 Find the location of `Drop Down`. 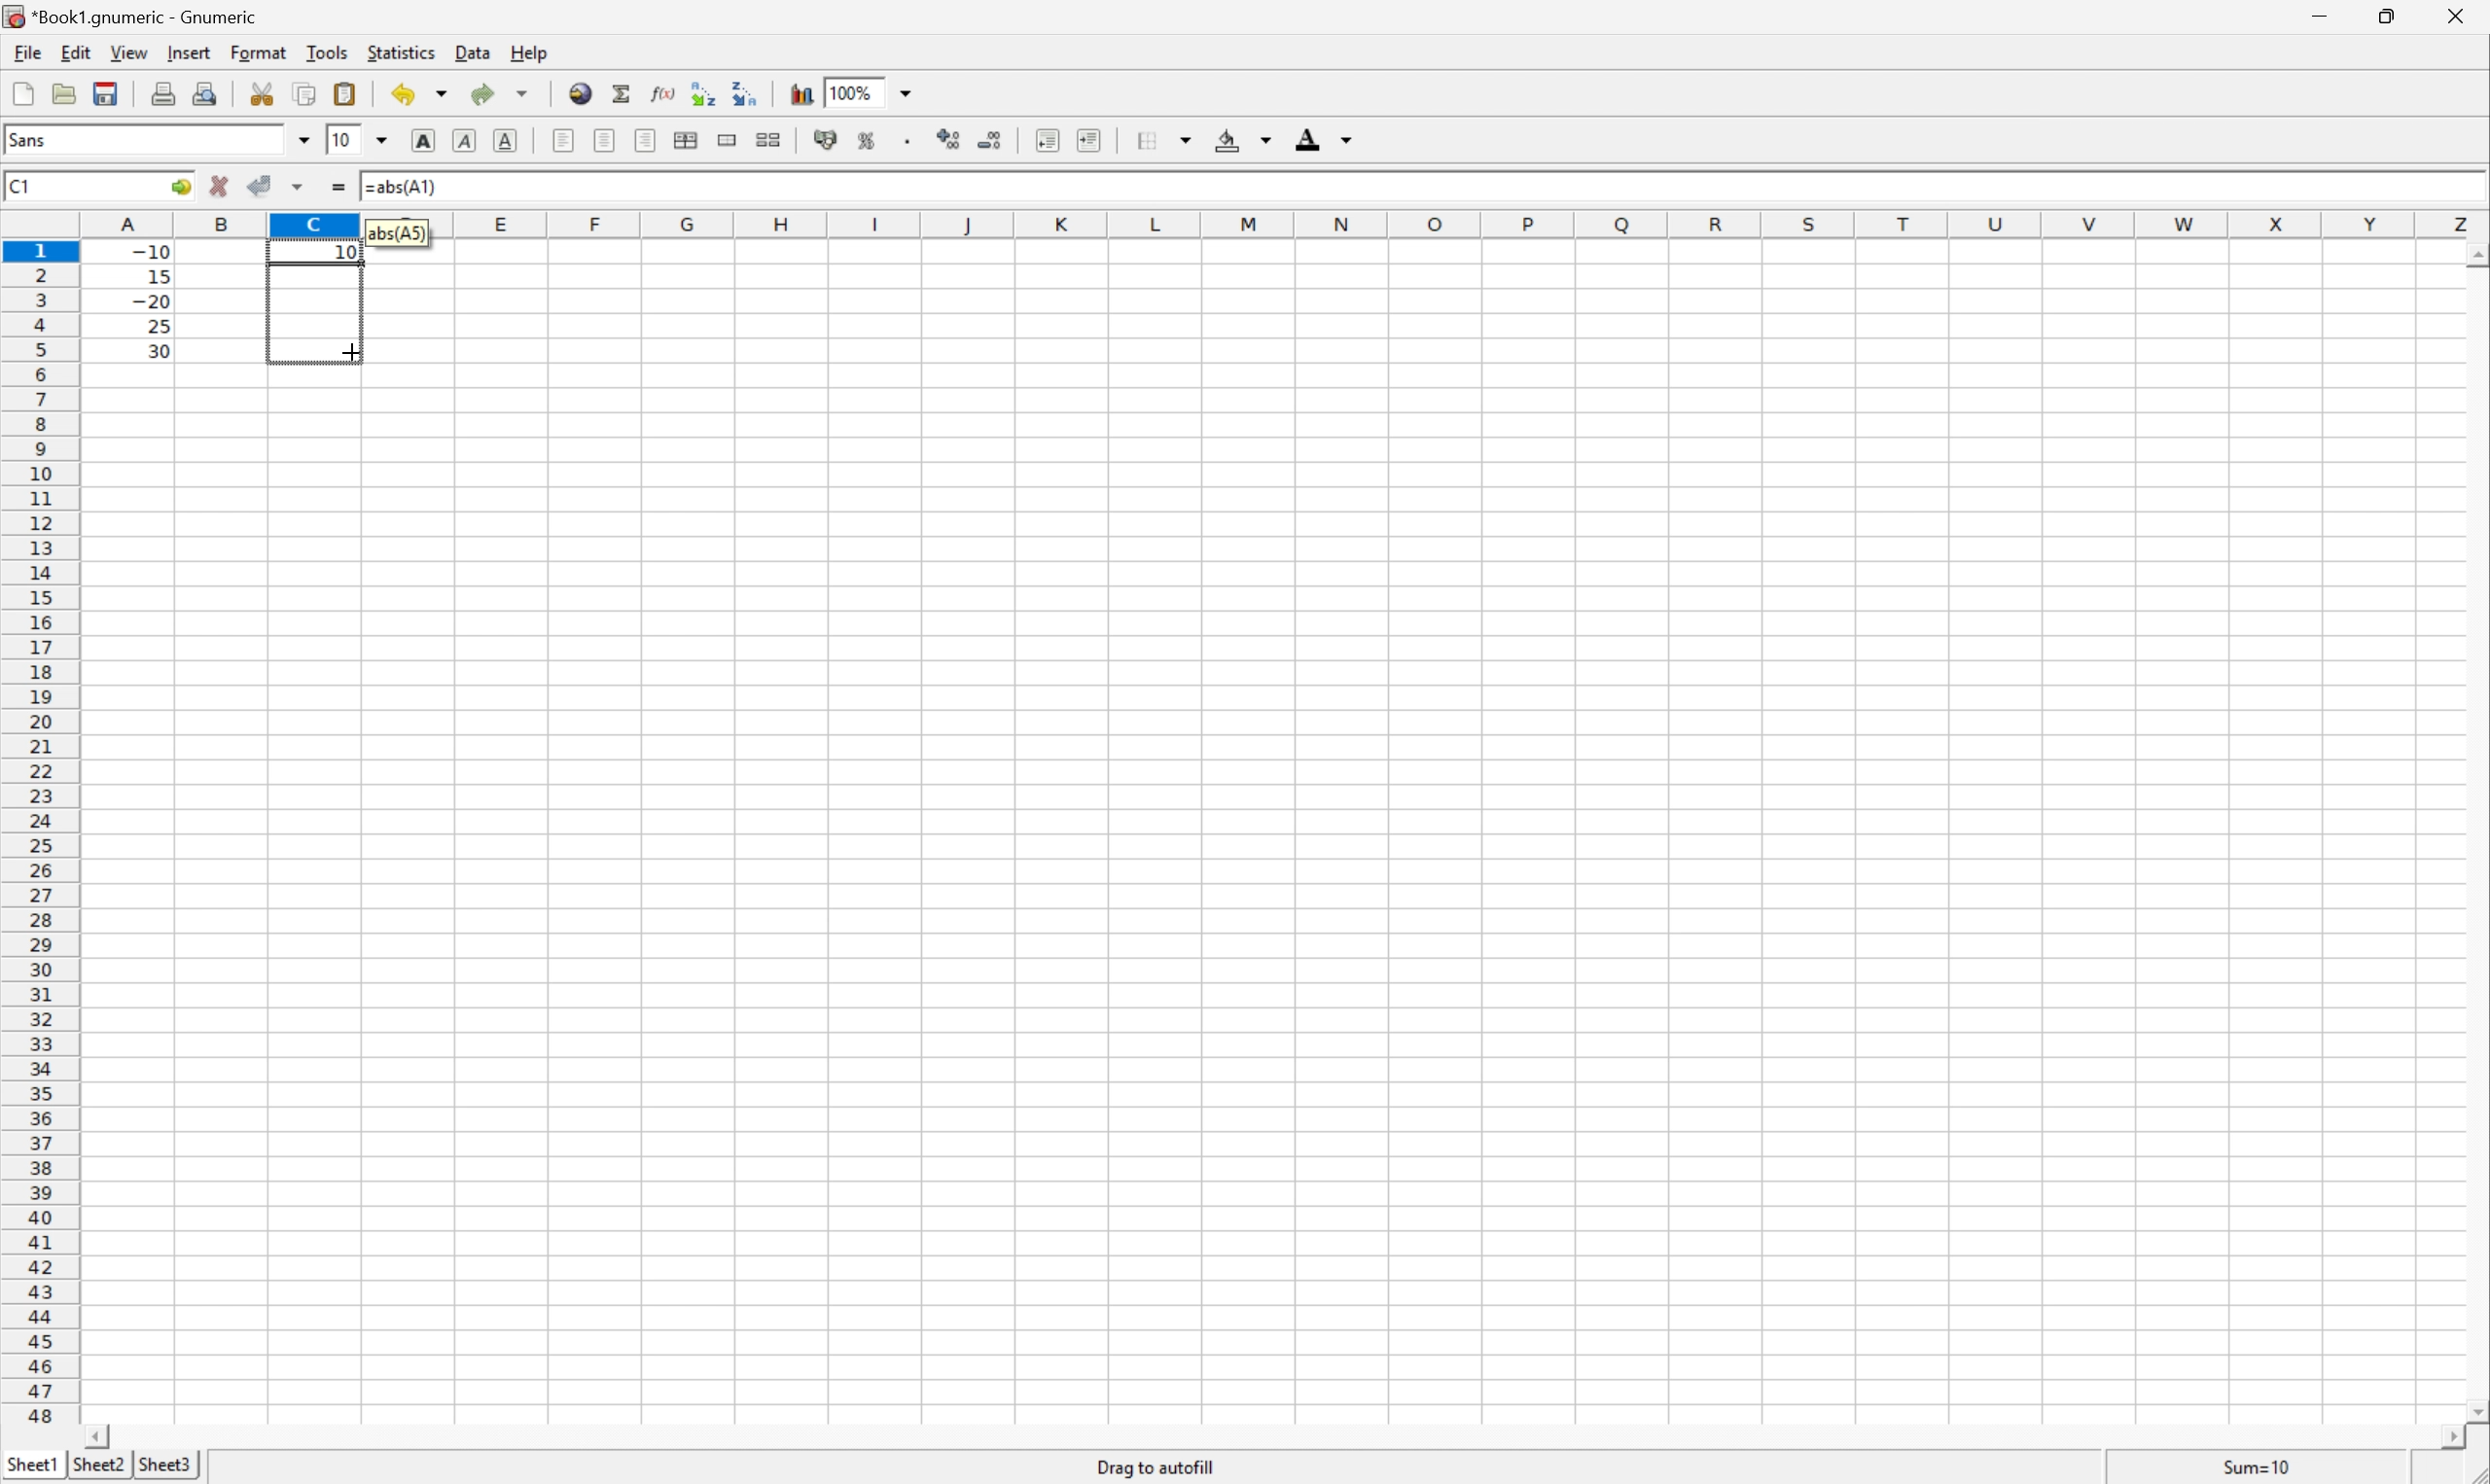

Drop Down is located at coordinates (911, 91).